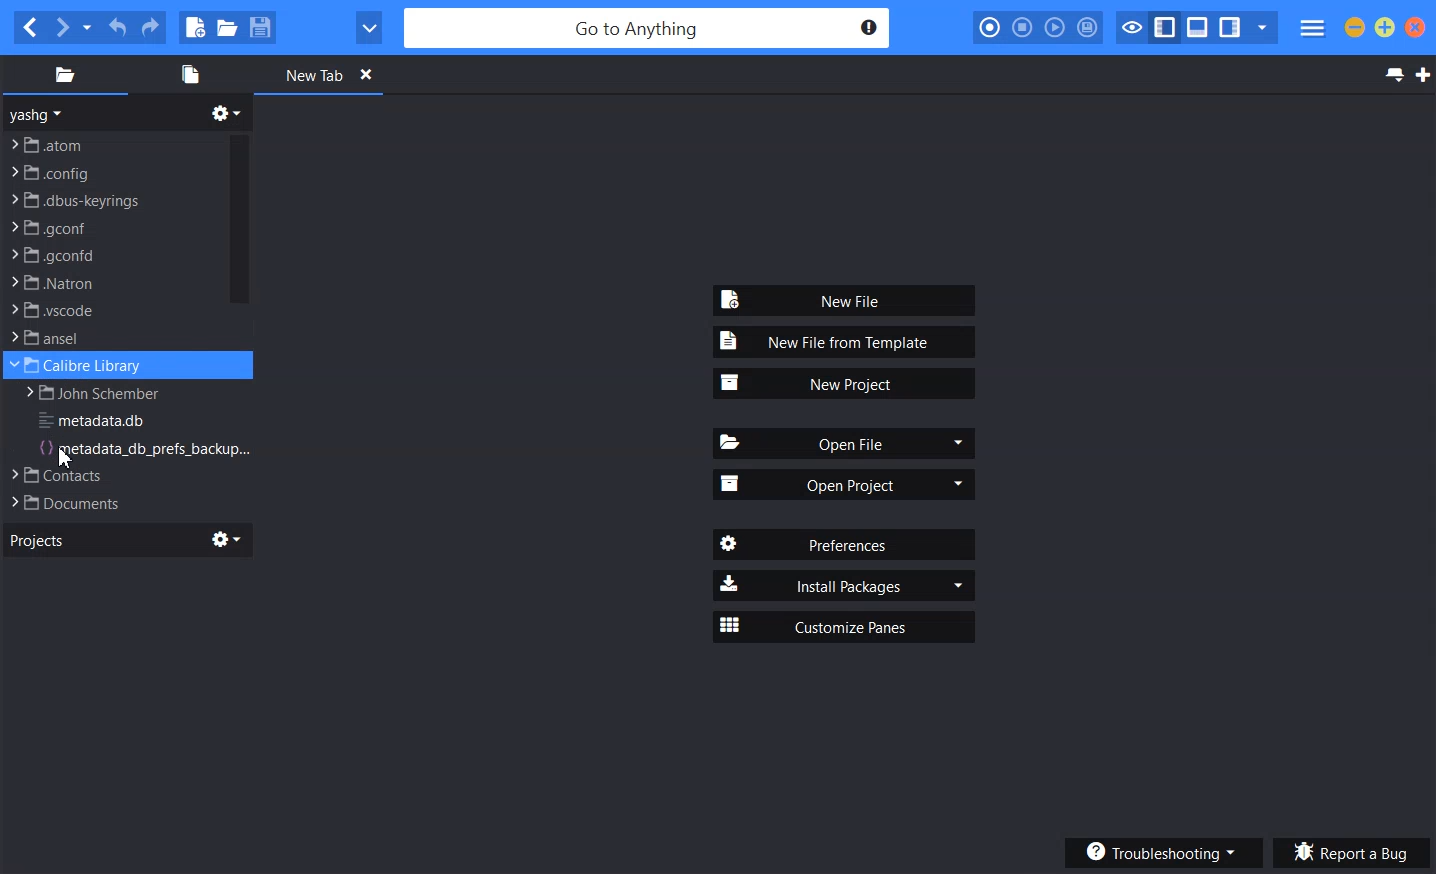 The image size is (1436, 874). What do you see at coordinates (1161, 850) in the screenshot?
I see `Troubleshooting` at bounding box center [1161, 850].